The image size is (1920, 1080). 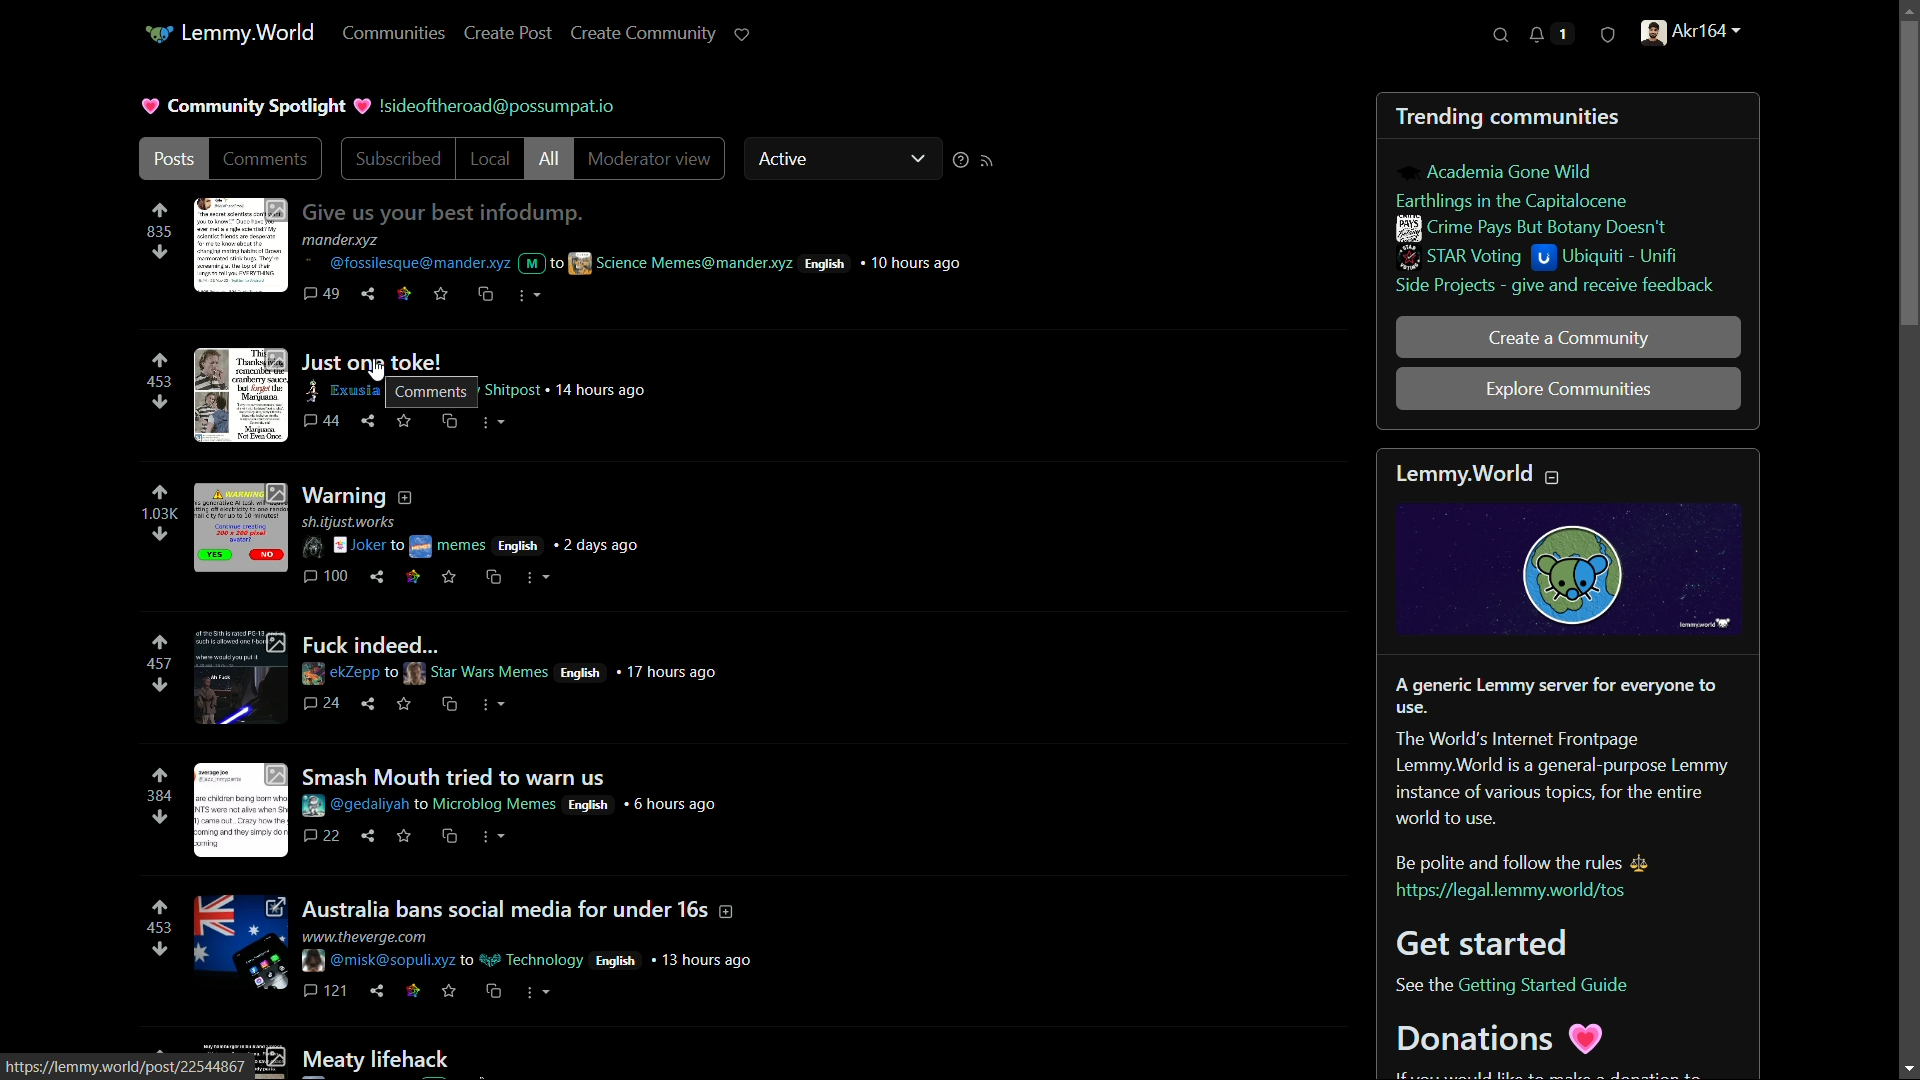 What do you see at coordinates (327, 993) in the screenshot?
I see `121 comments` at bounding box center [327, 993].